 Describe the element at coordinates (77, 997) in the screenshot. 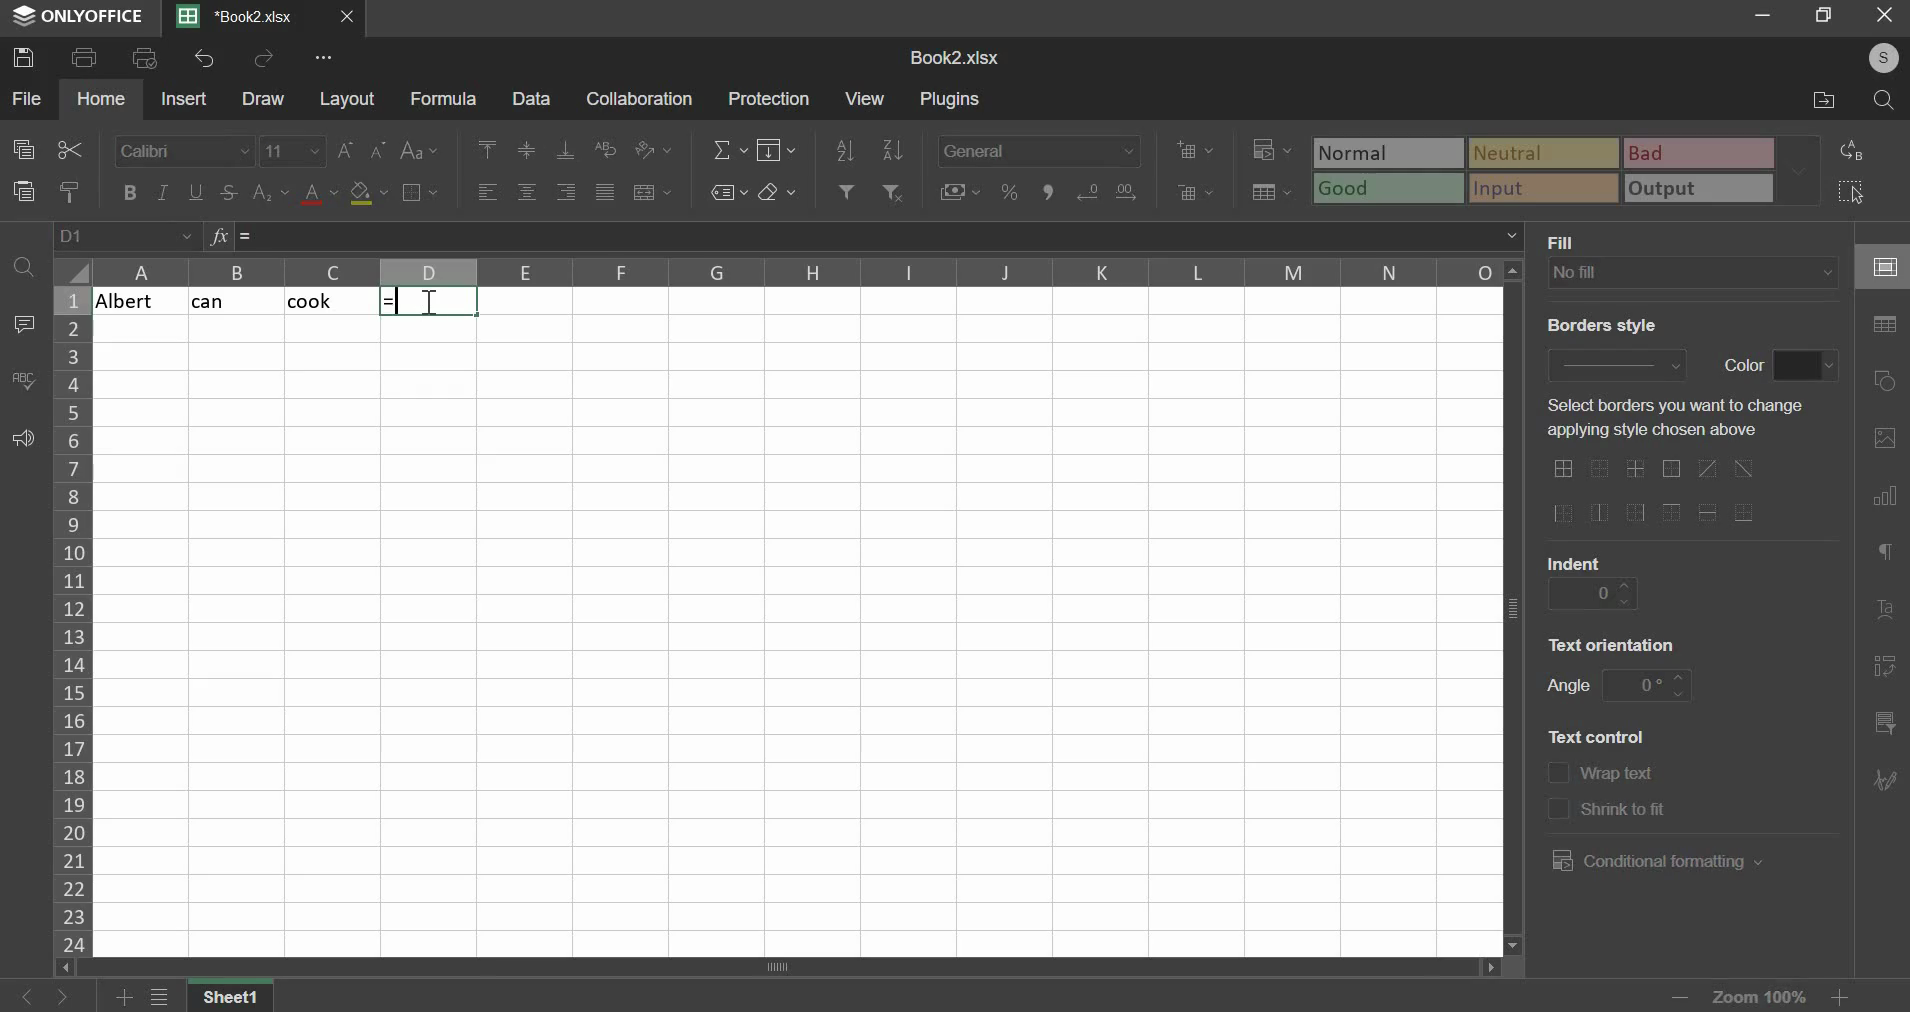

I see `go forward` at that location.